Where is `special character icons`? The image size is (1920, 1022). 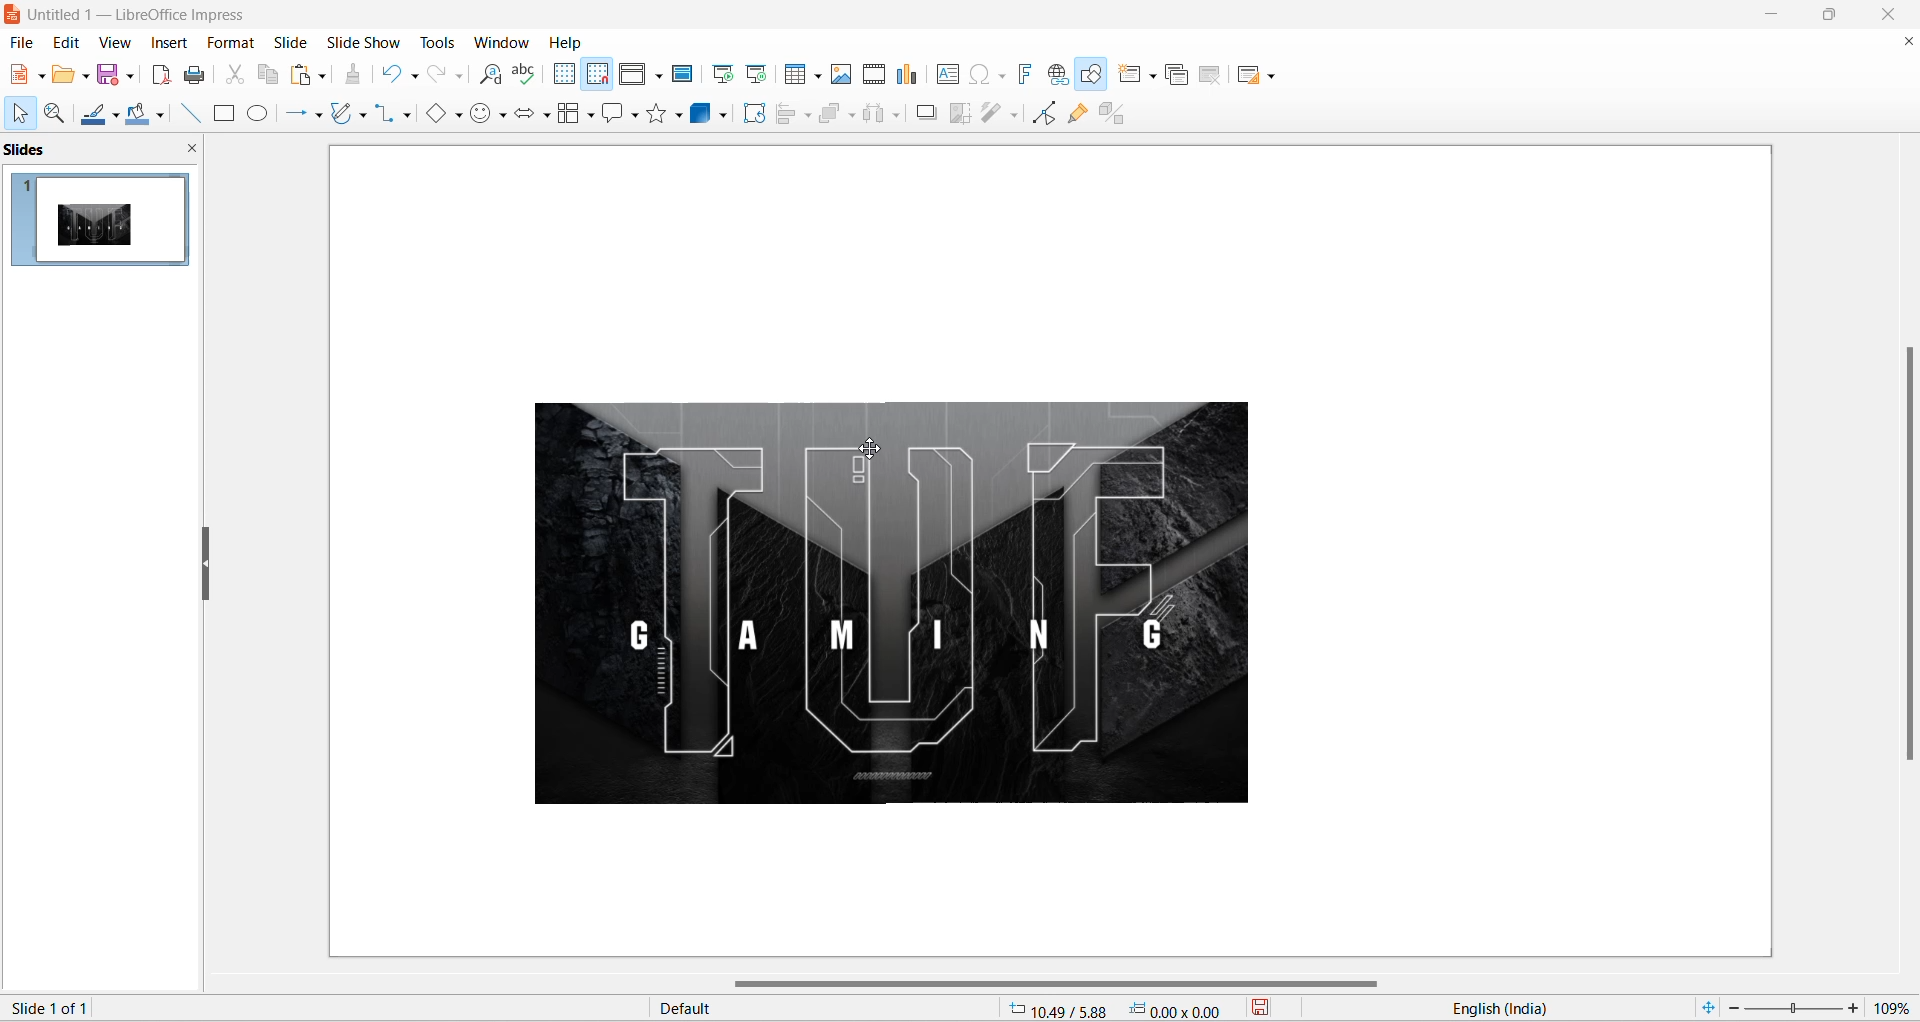
special character icons is located at coordinates (1000, 74).